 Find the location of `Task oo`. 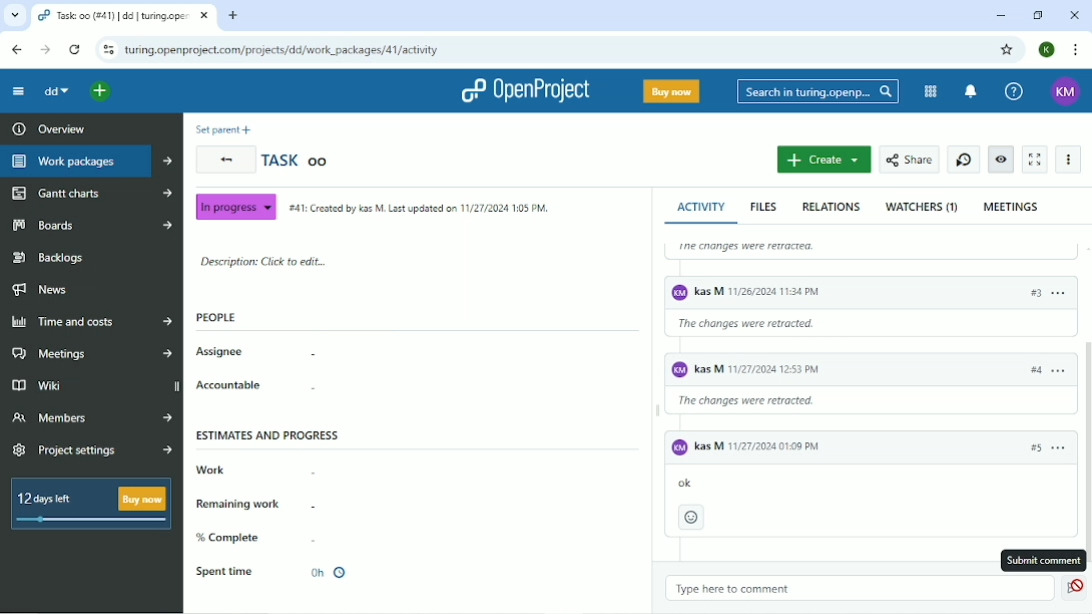

Task oo is located at coordinates (296, 159).